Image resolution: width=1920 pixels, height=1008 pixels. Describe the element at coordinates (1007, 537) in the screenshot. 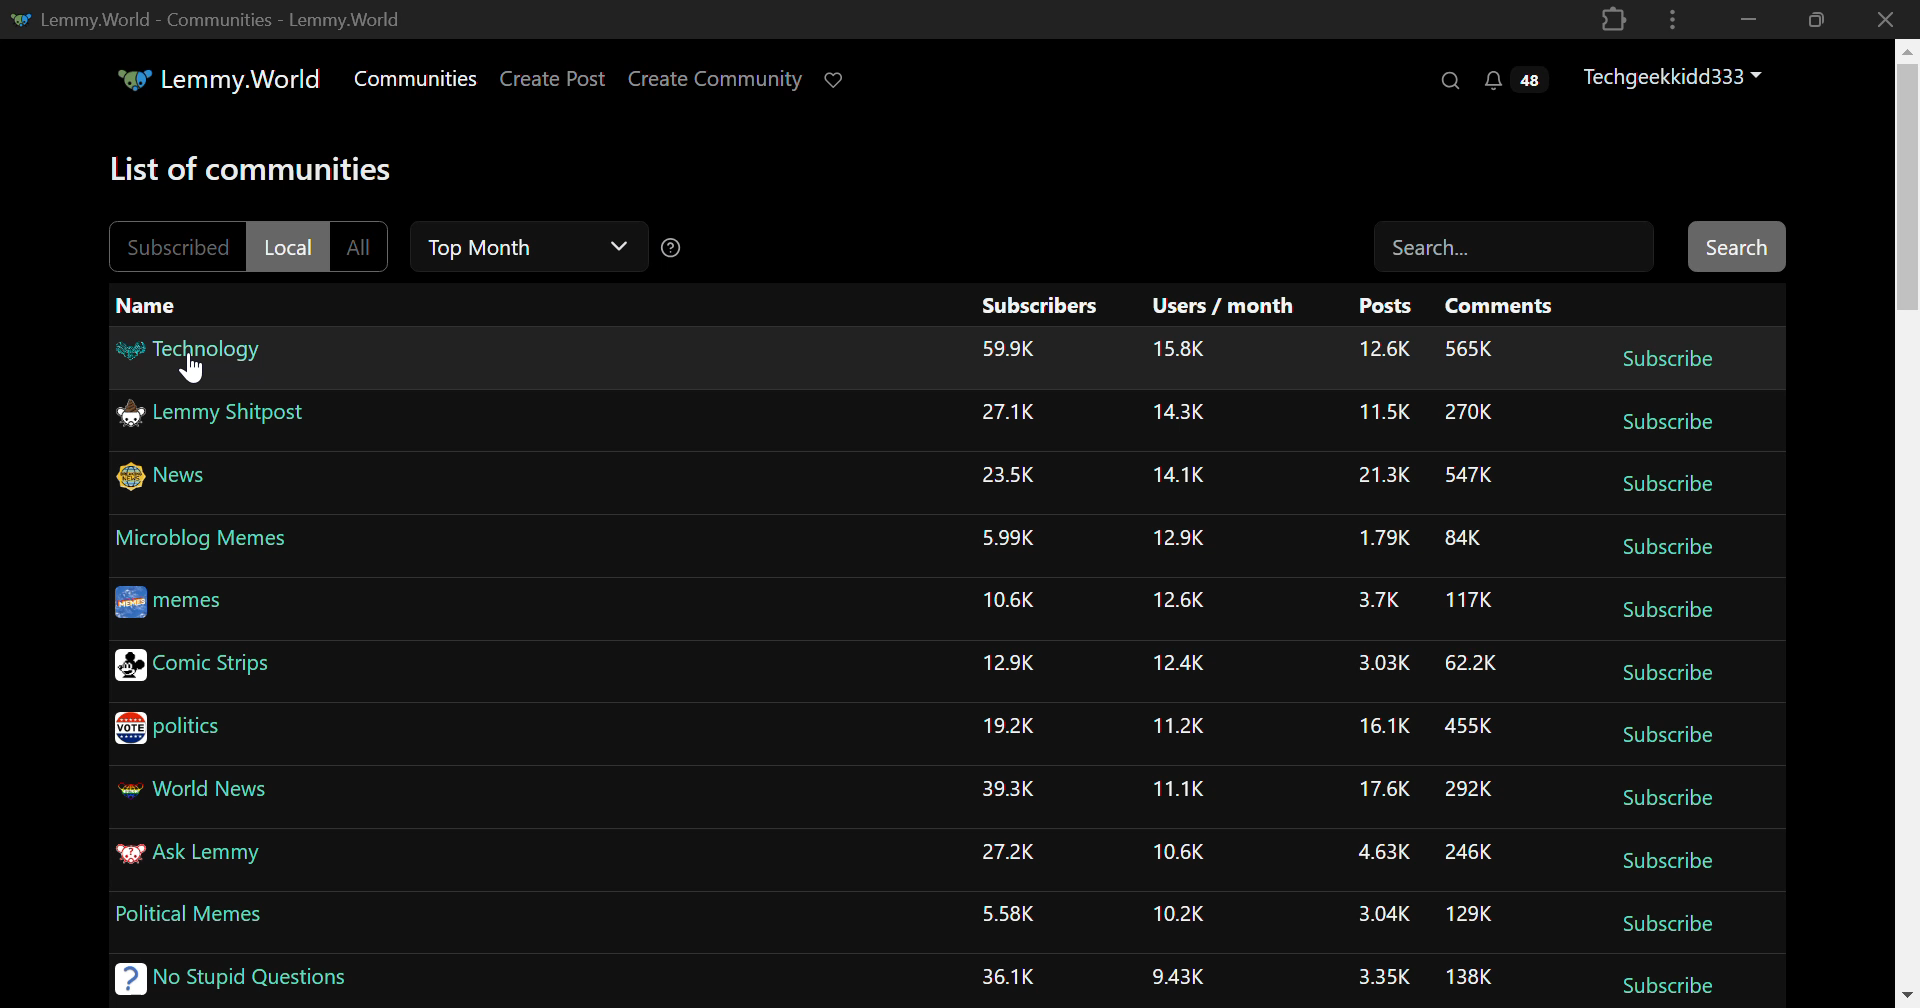

I see `5.99K` at that location.